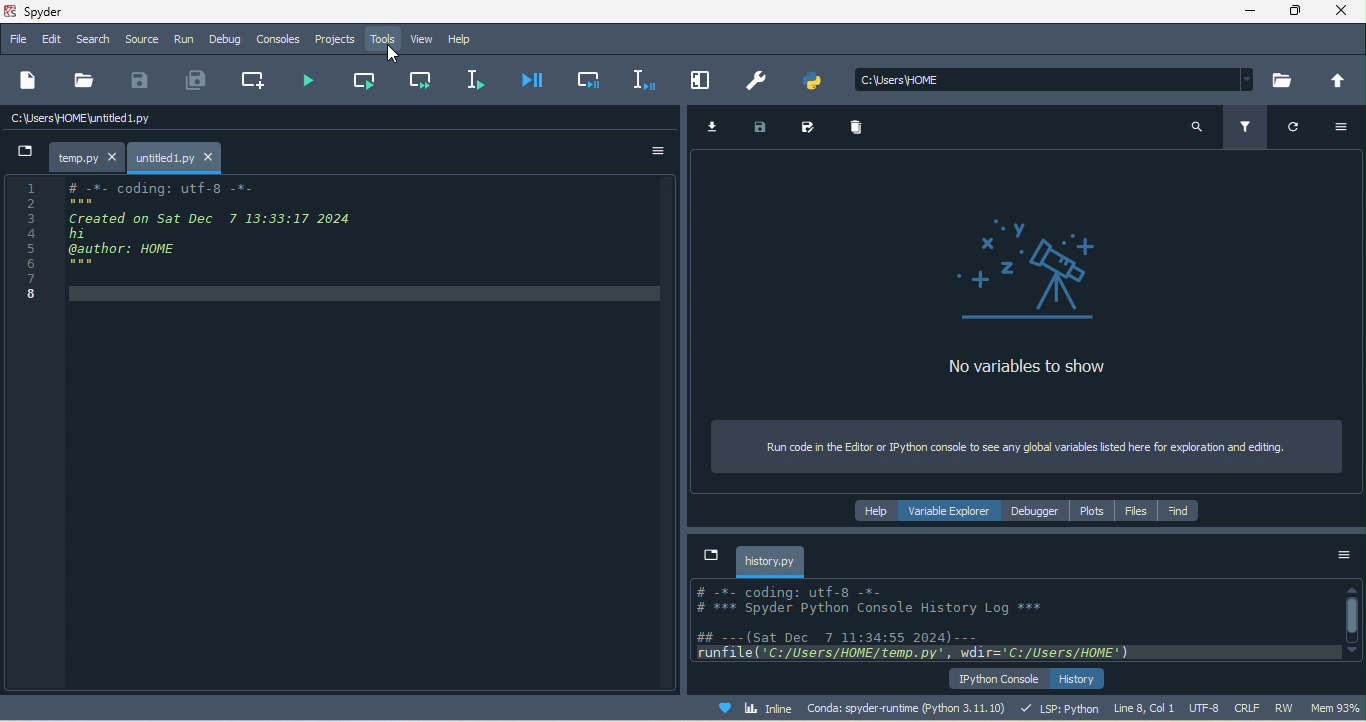 This screenshot has height=722, width=1366. What do you see at coordinates (86, 79) in the screenshot?
I see `file` at bounding box center [86, 79].